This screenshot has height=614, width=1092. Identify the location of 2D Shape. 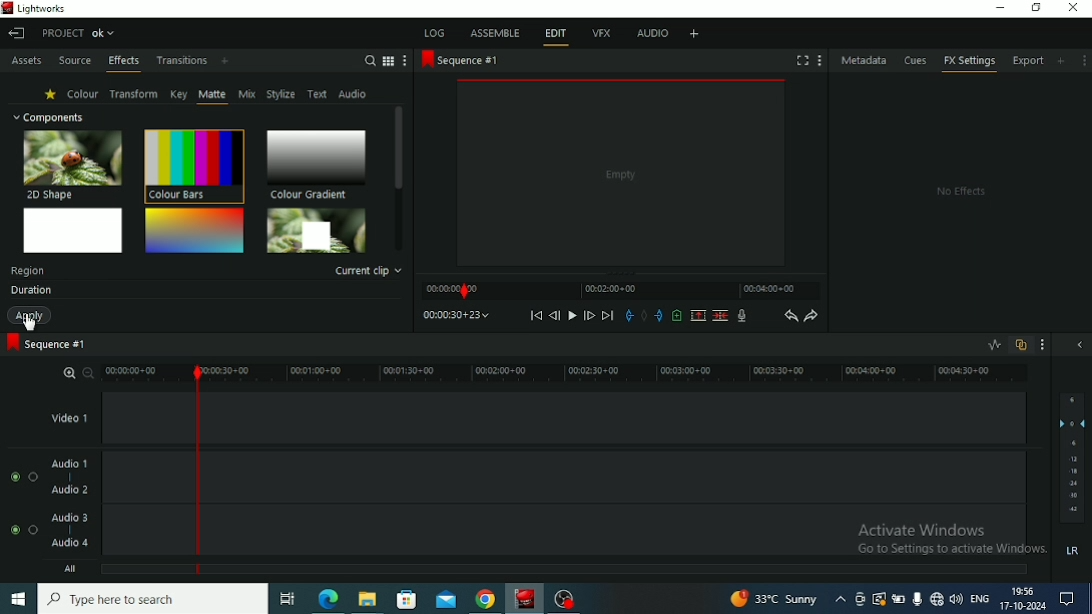
(74, 164).